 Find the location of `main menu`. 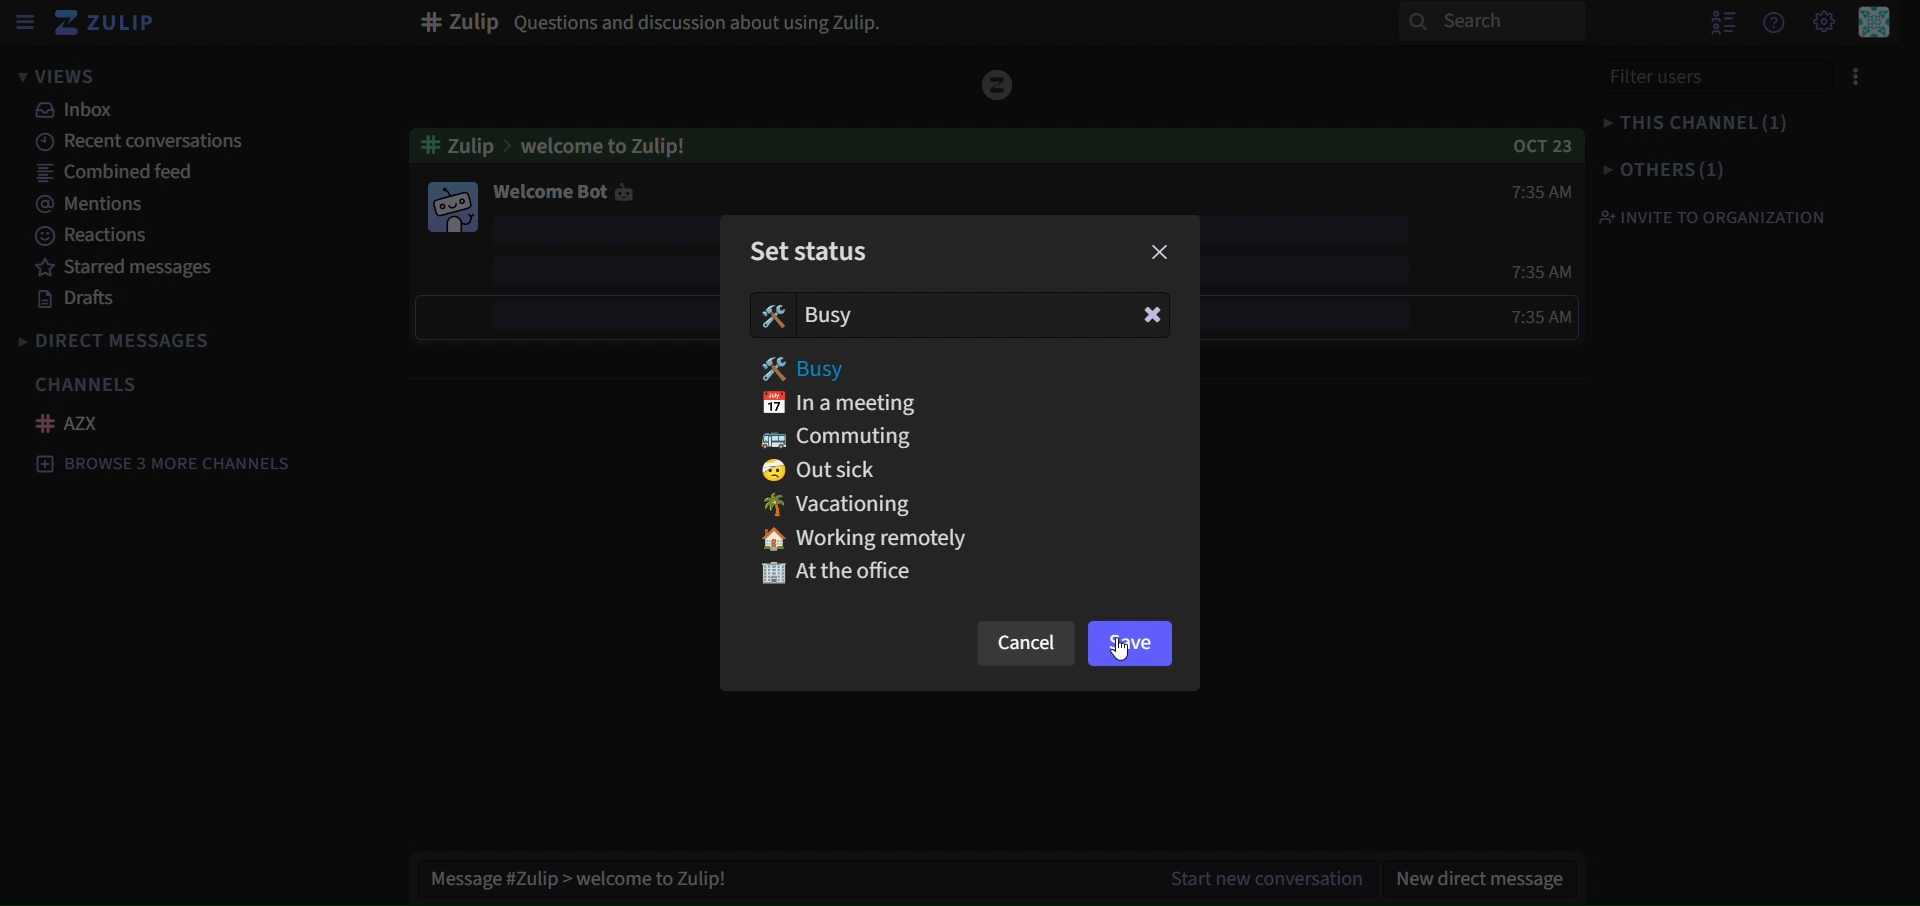

main menu is located at coordinates (1824, 21).